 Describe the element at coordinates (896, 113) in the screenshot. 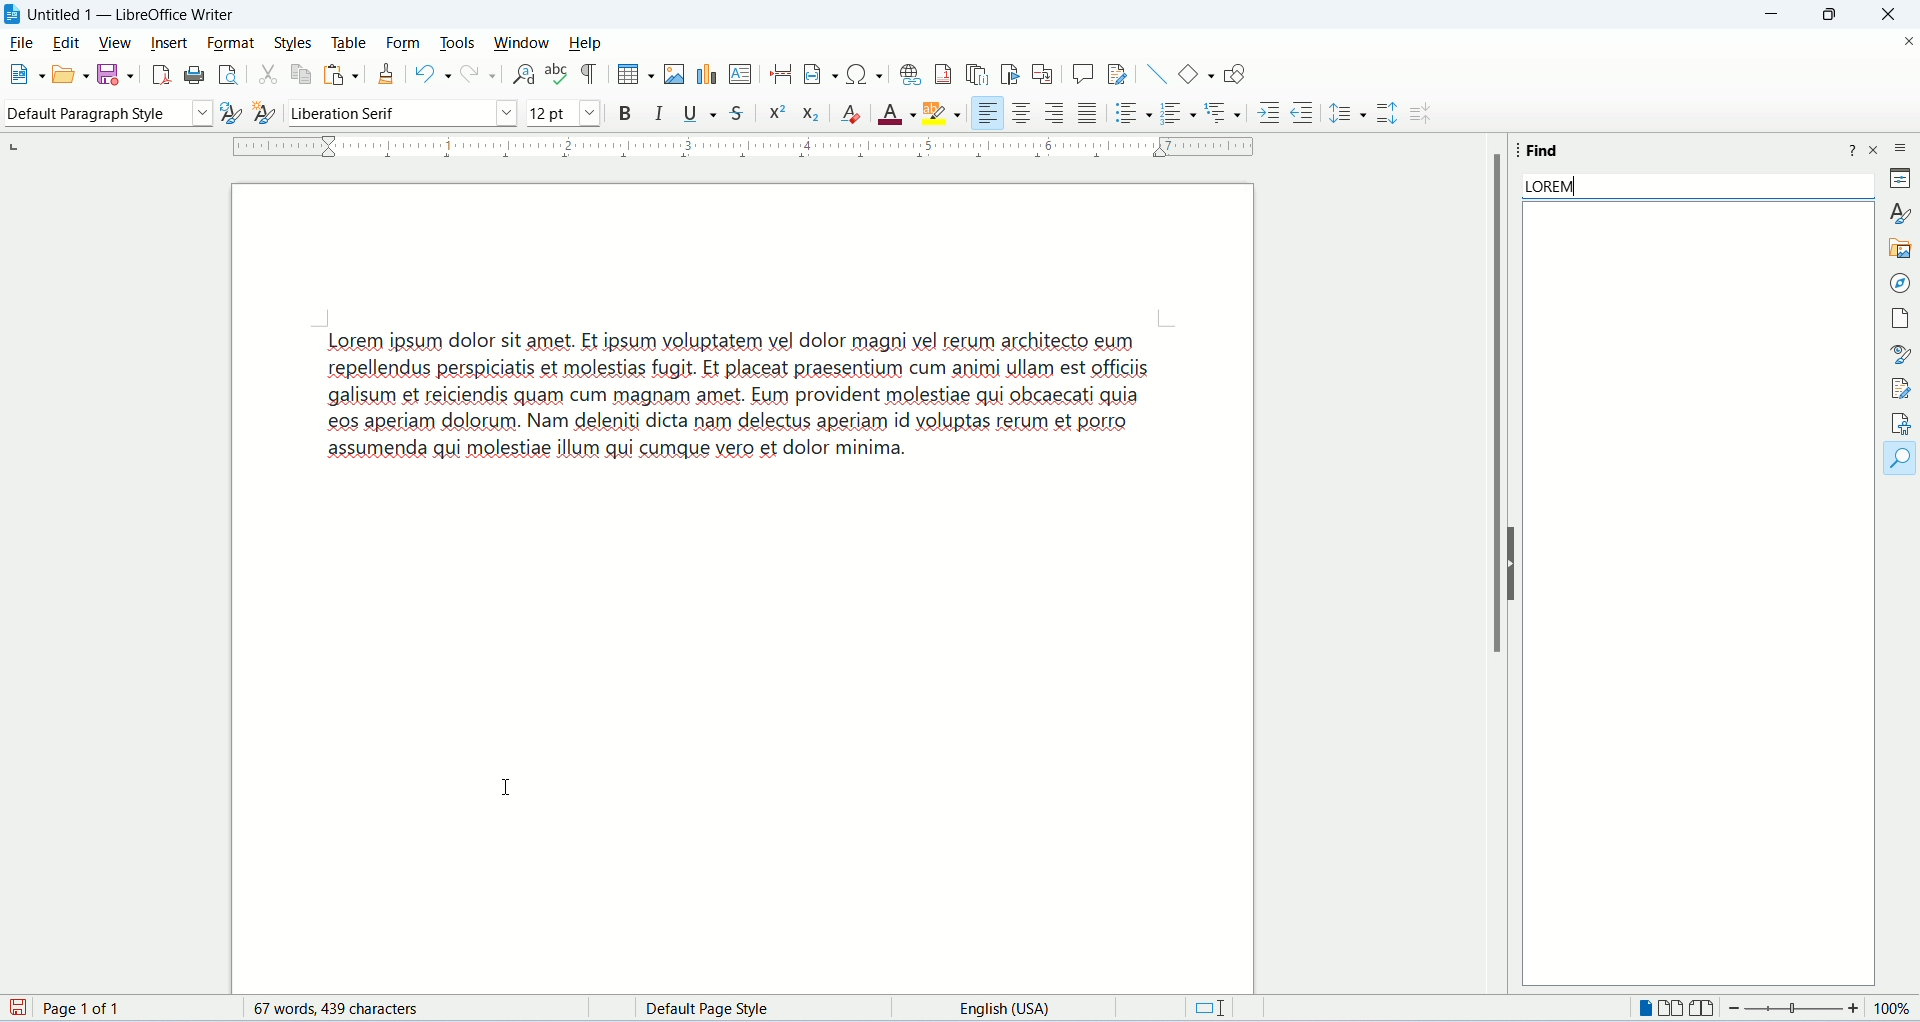

I see `font color` at that location.